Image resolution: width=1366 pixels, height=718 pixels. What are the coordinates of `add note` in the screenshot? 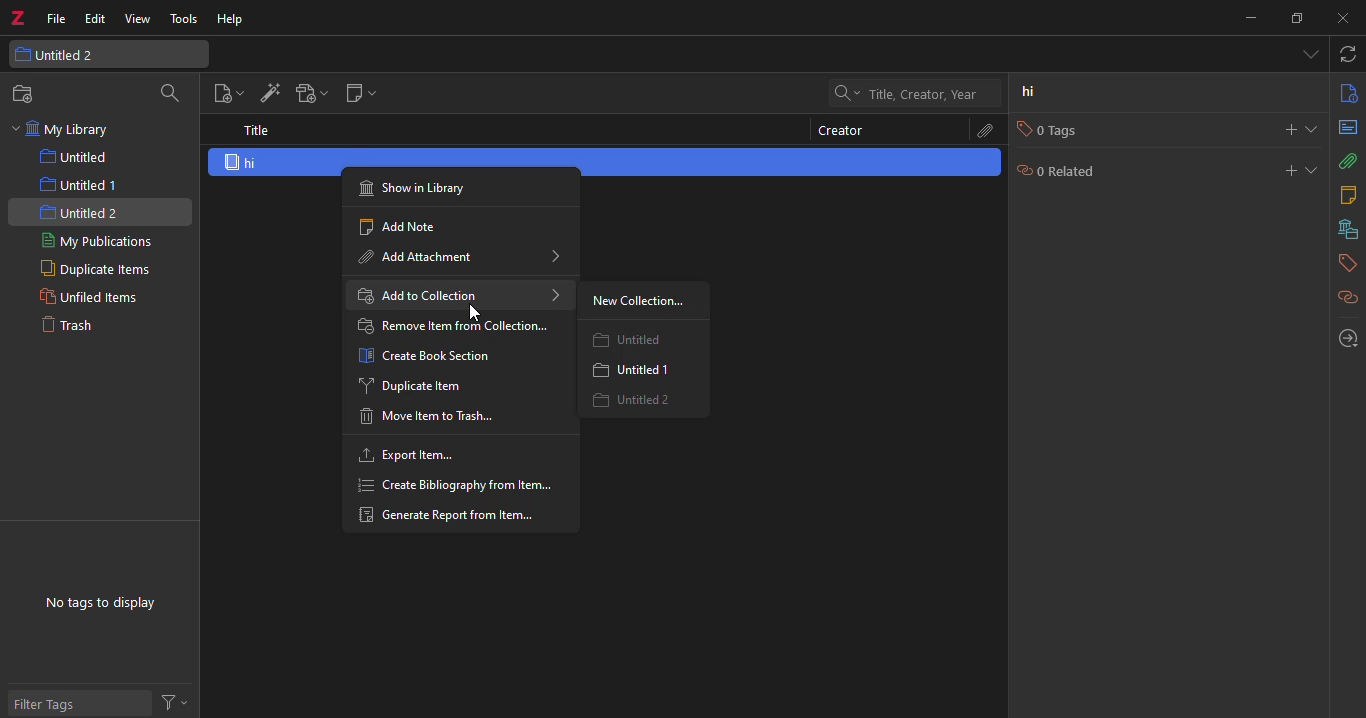 It's located at (394, 227).